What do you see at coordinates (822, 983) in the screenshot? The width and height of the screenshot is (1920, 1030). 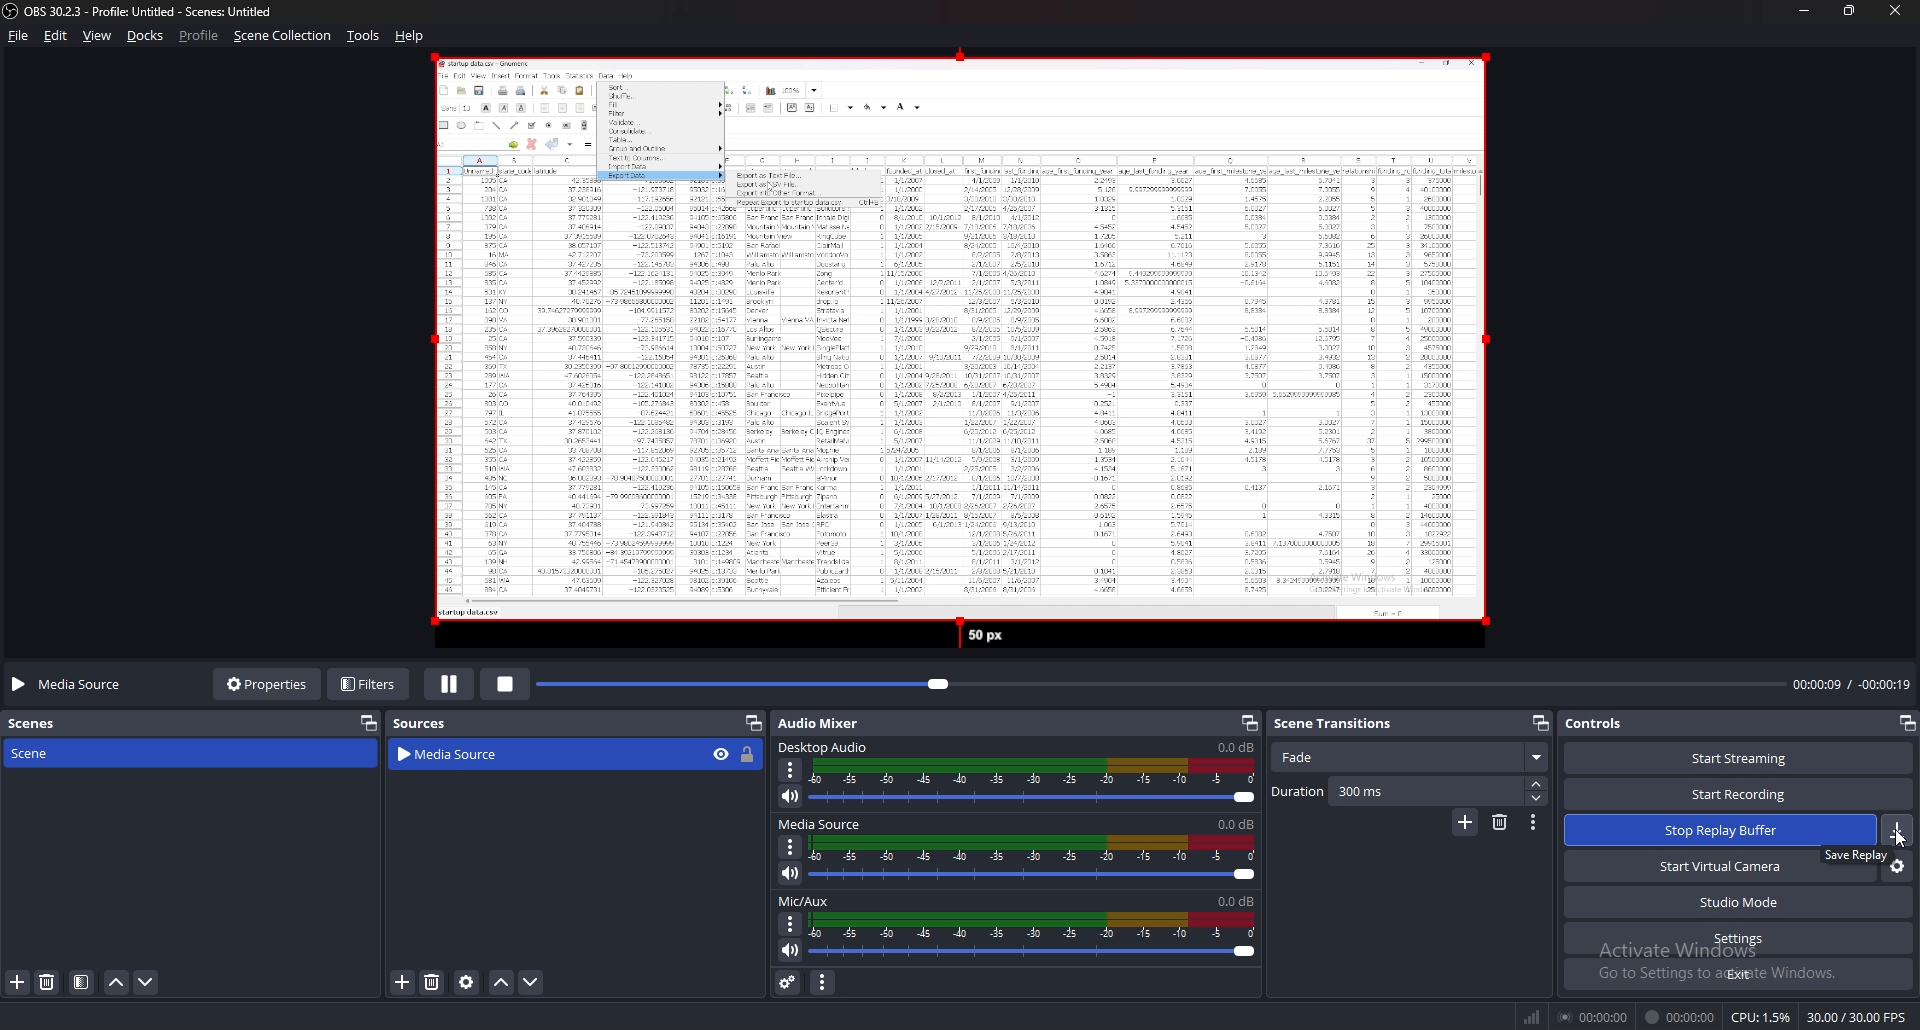 I see `audio mixer menu` at bounding box center [822, 983].